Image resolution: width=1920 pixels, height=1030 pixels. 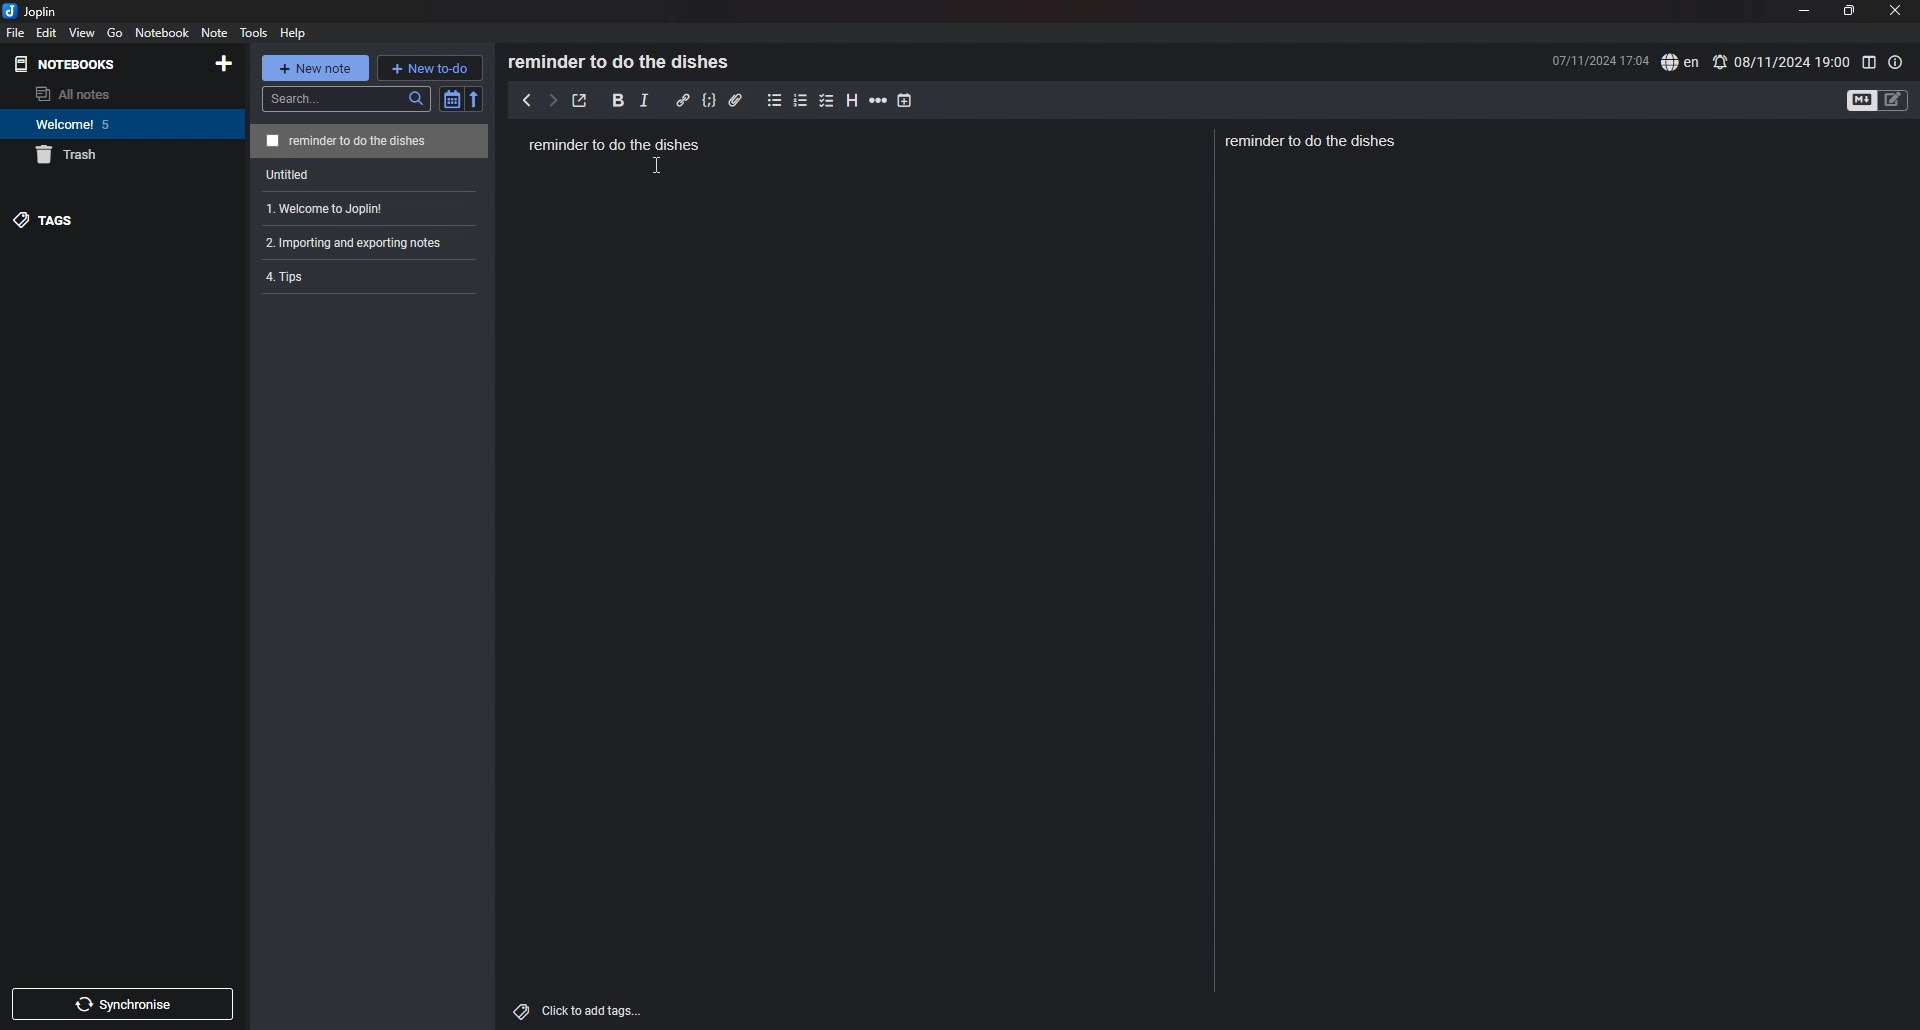 I want to click on add notebook, so click(x=226, y=63).